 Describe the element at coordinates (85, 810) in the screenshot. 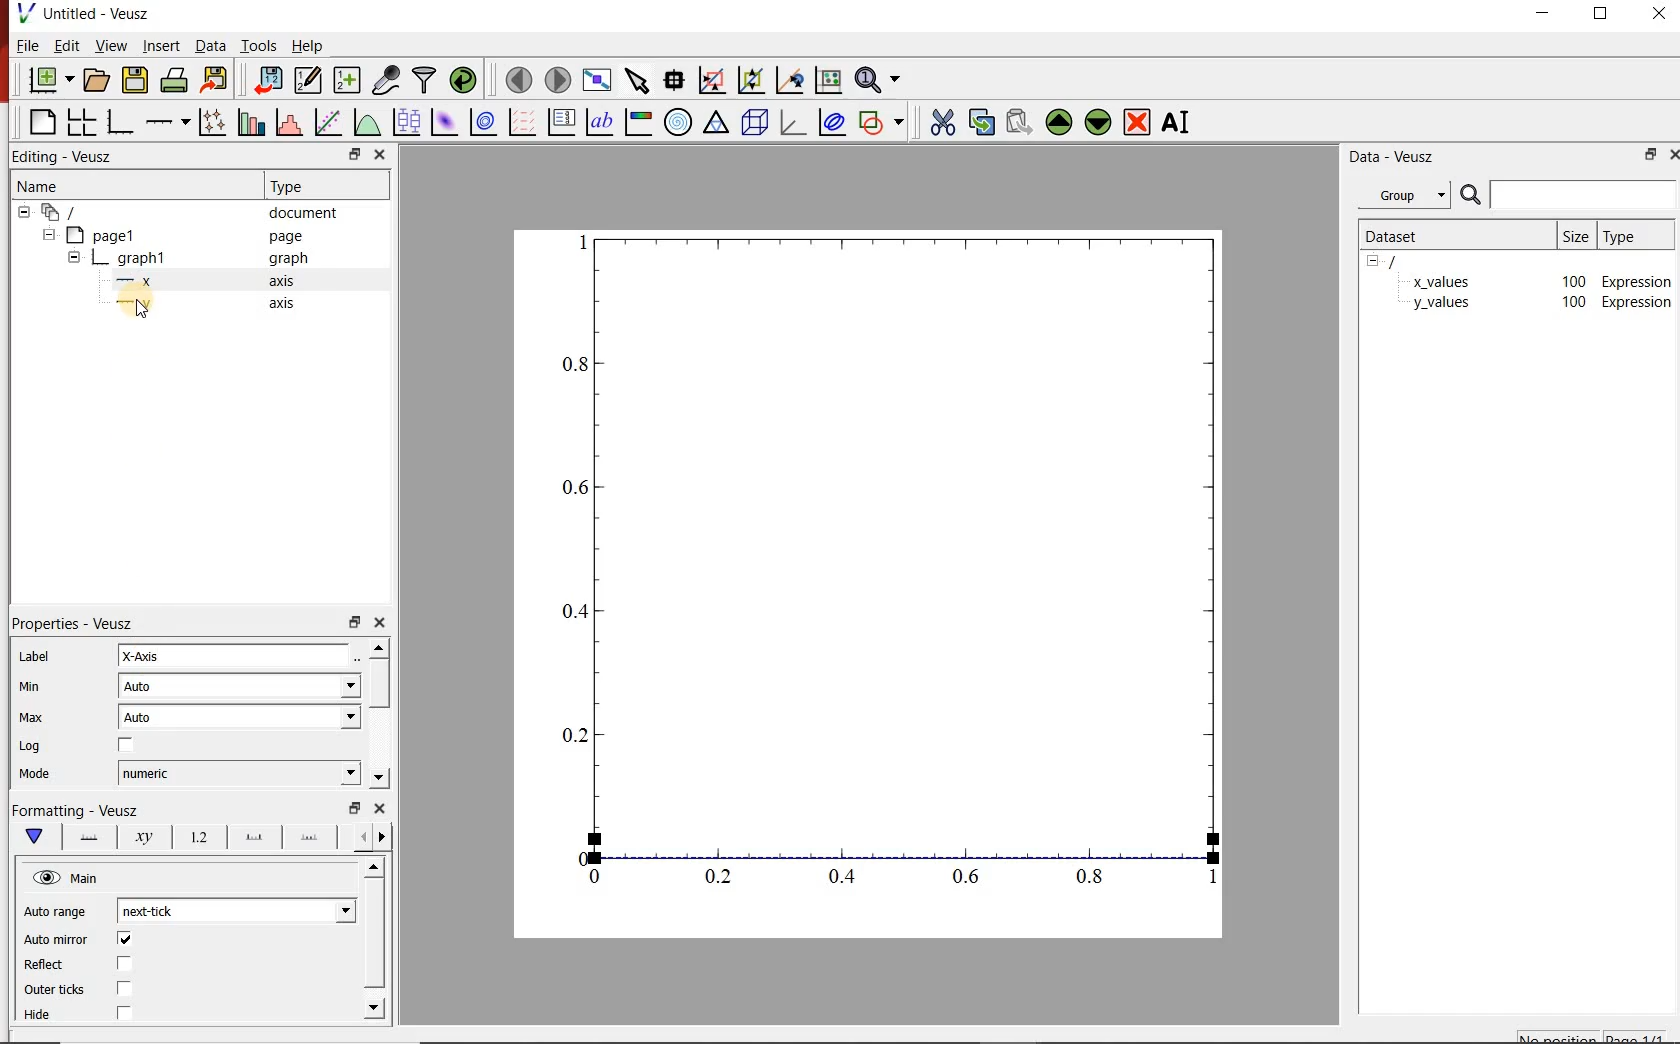

I see `|Formatting - Veusz` at that location.